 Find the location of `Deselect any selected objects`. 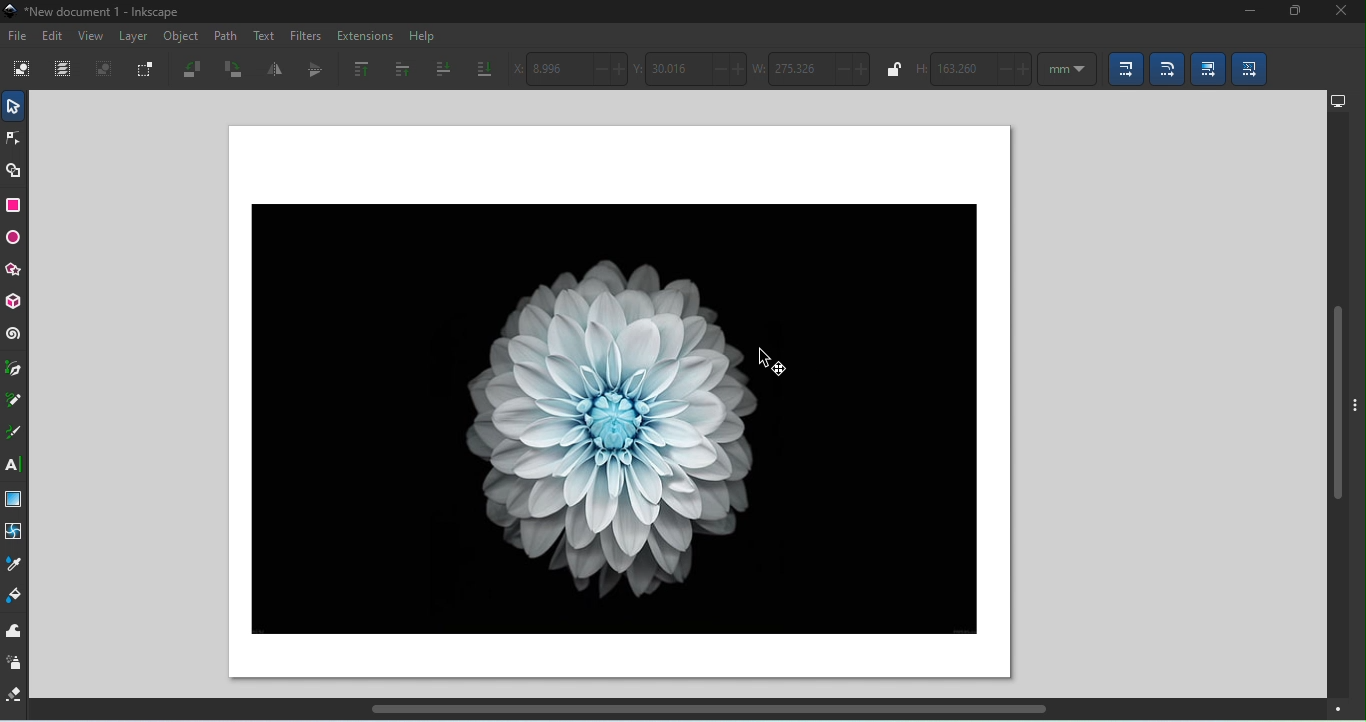

Deselect any selected objects is located at coordinates (104, 71).